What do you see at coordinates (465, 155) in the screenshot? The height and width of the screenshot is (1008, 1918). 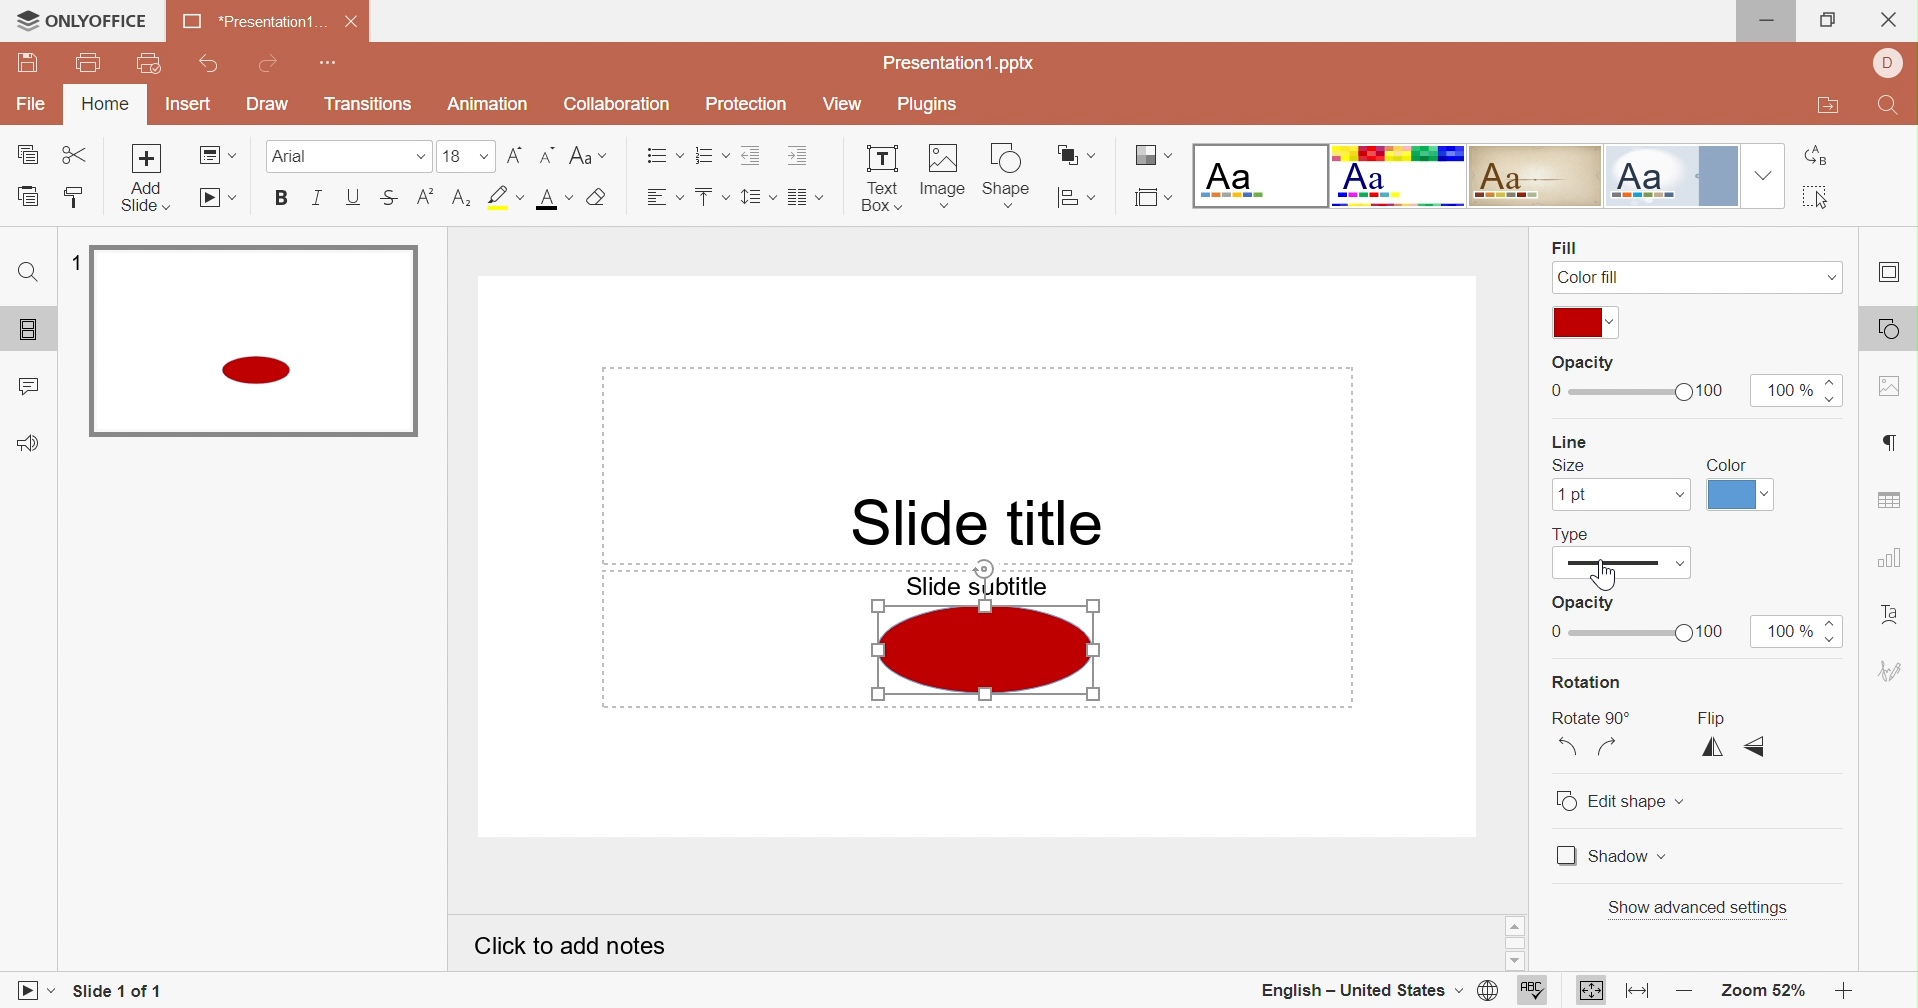 I see `Font size 18` at bounding box center [465, 155].